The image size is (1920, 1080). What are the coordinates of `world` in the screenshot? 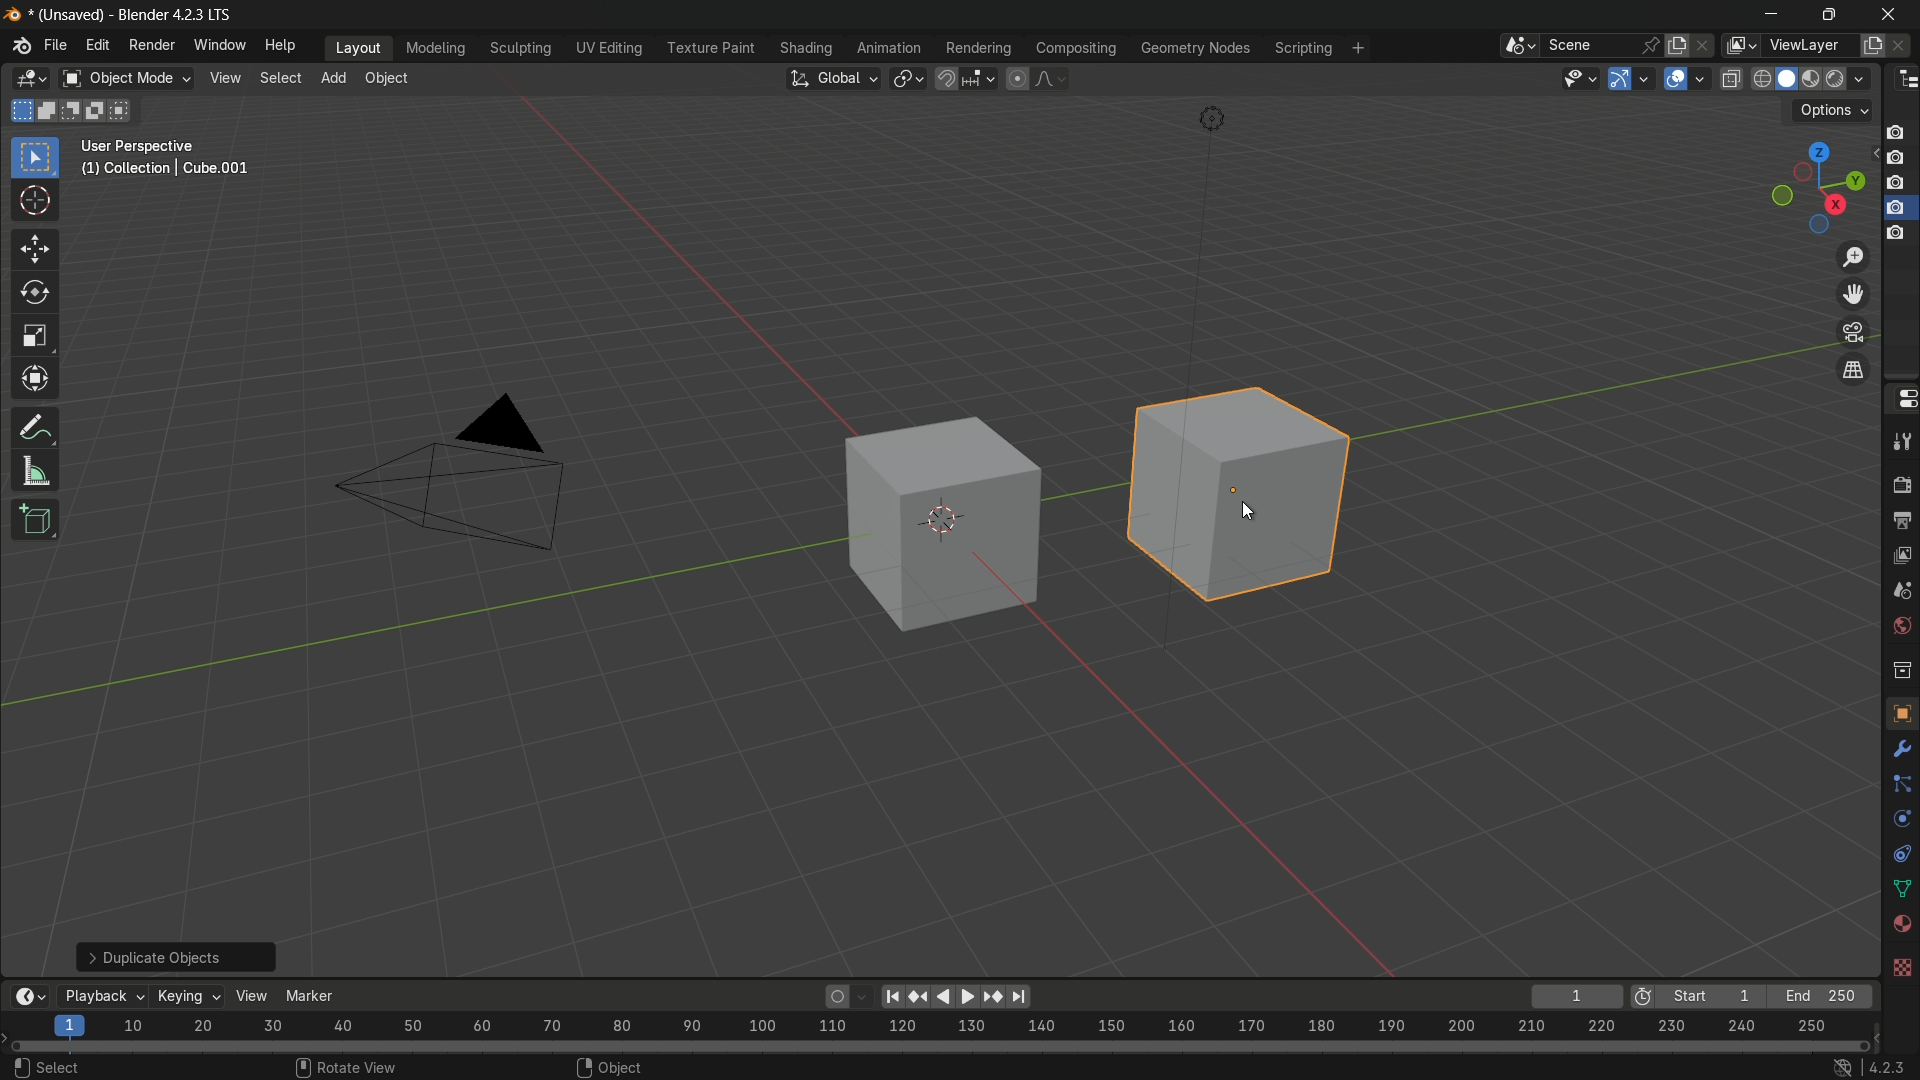 It's located at (1901, 624).